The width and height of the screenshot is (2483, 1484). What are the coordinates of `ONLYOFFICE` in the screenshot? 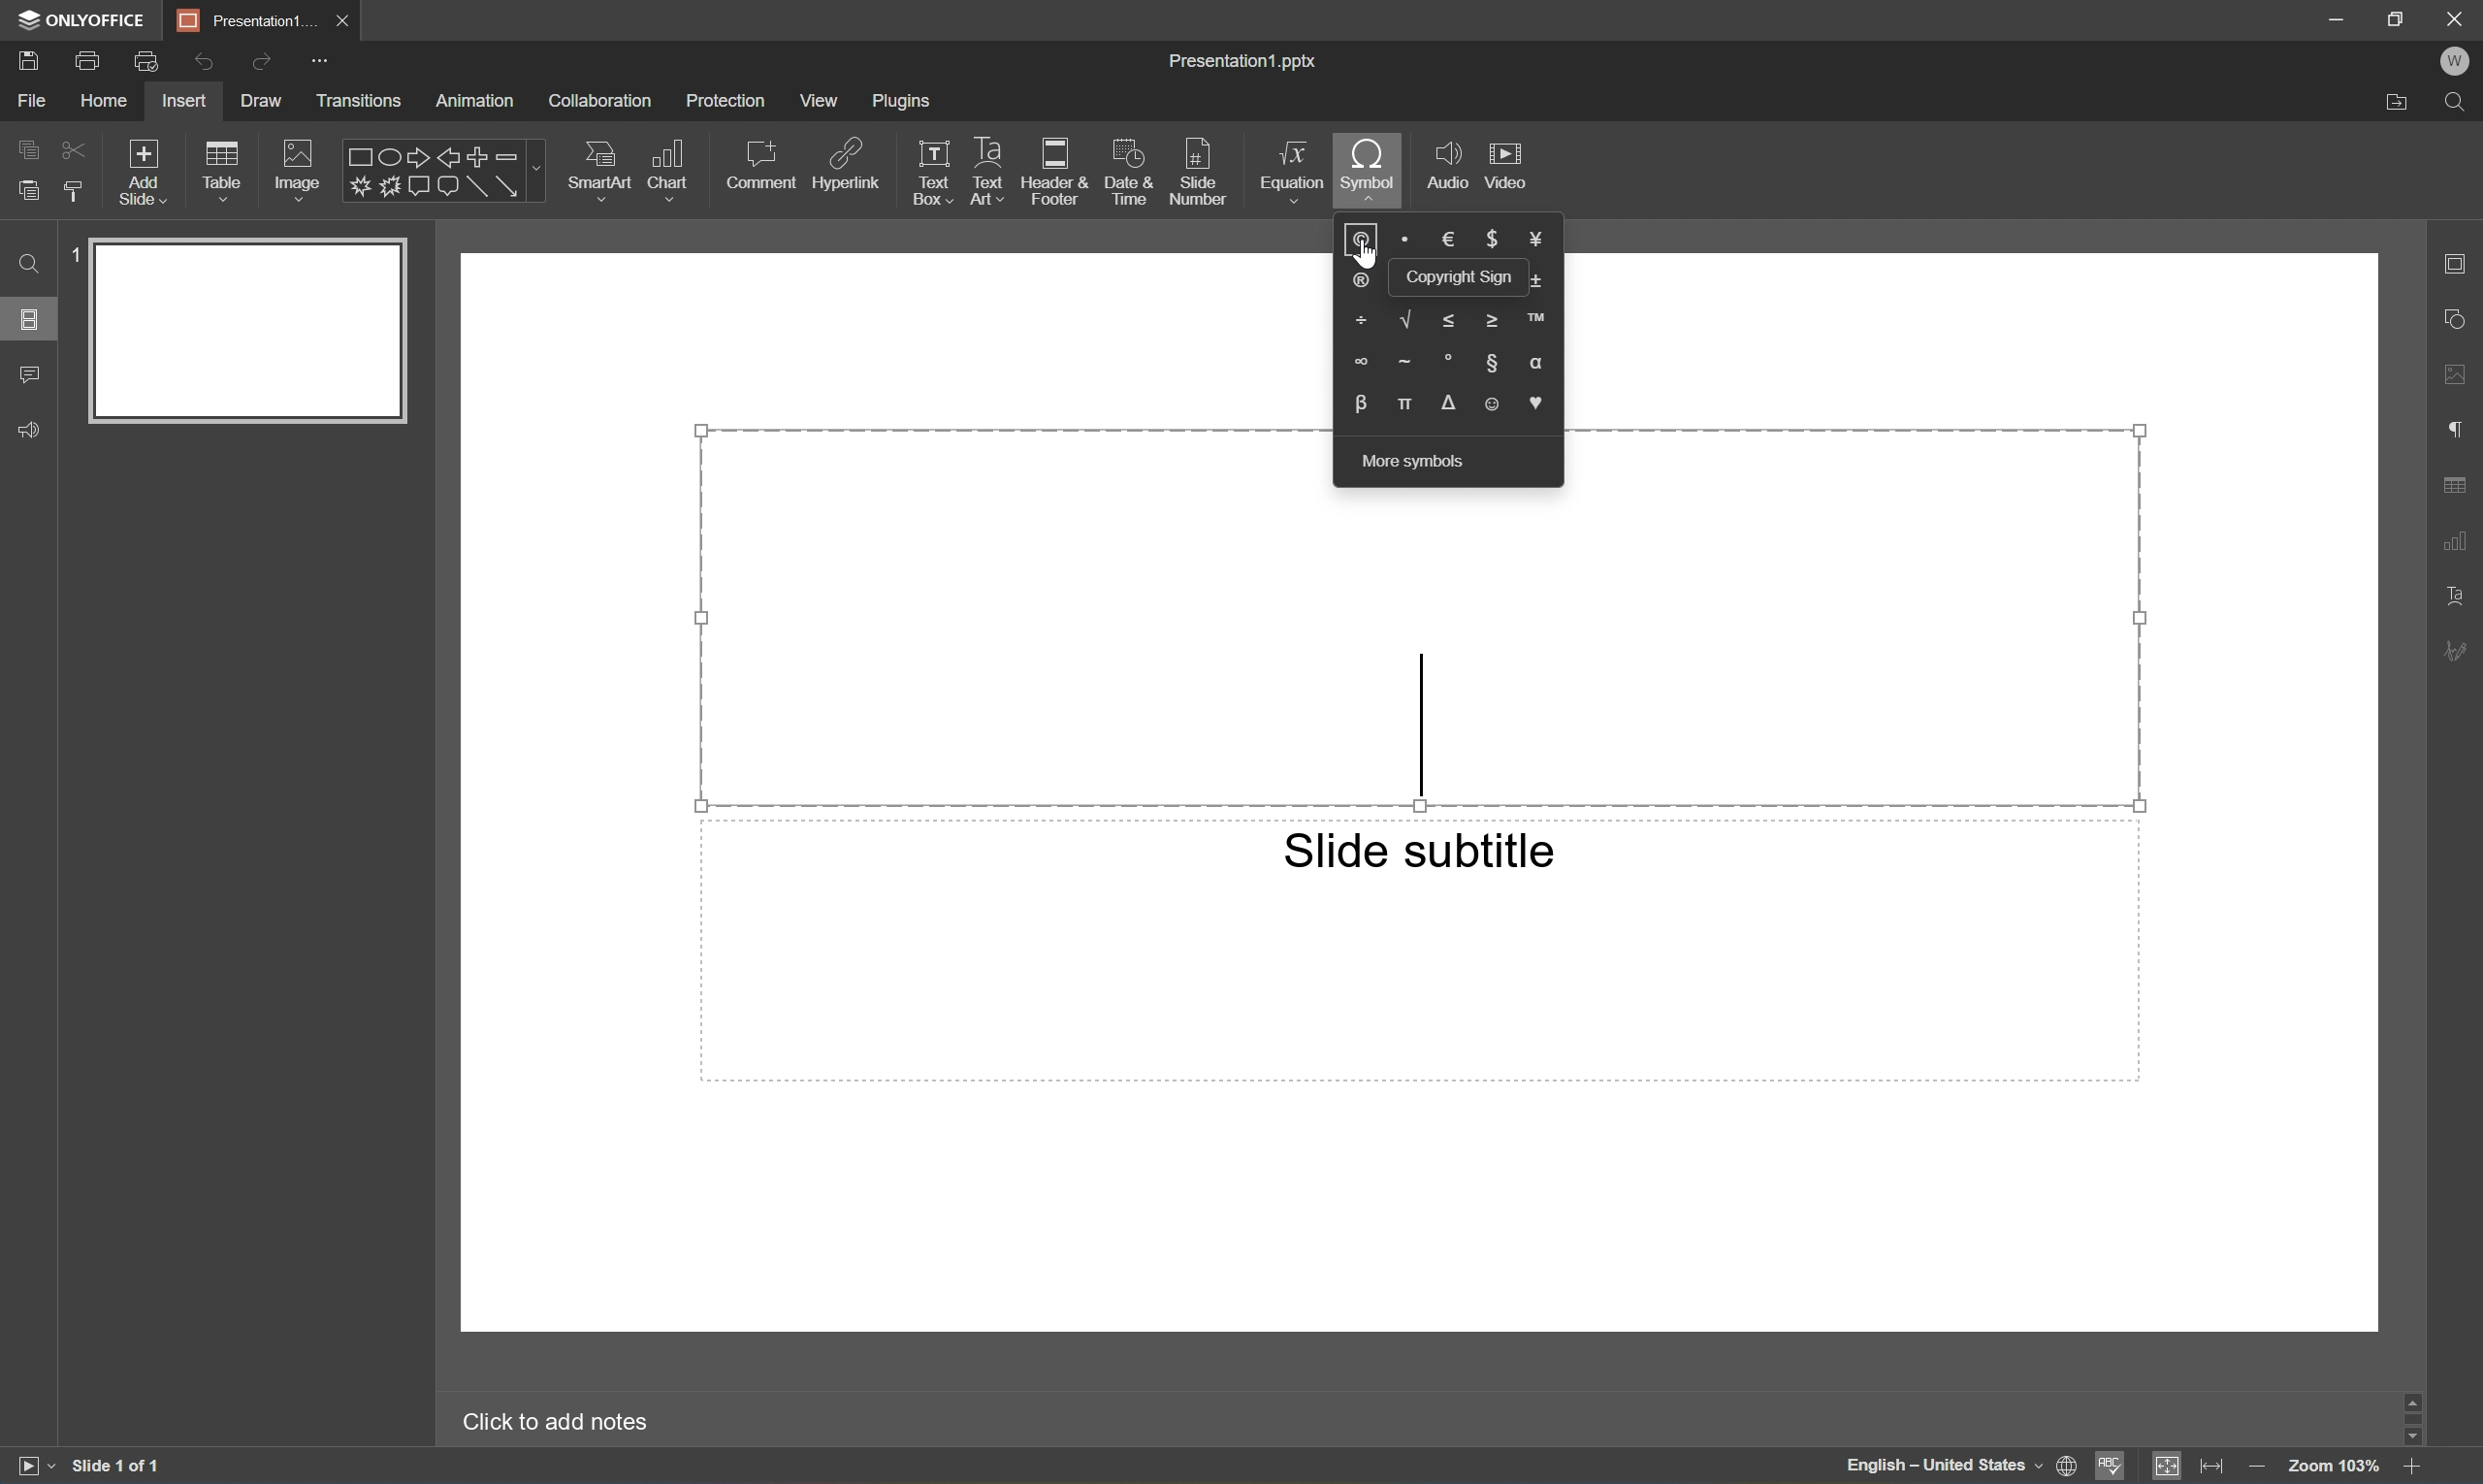 It's located at (81, 19).